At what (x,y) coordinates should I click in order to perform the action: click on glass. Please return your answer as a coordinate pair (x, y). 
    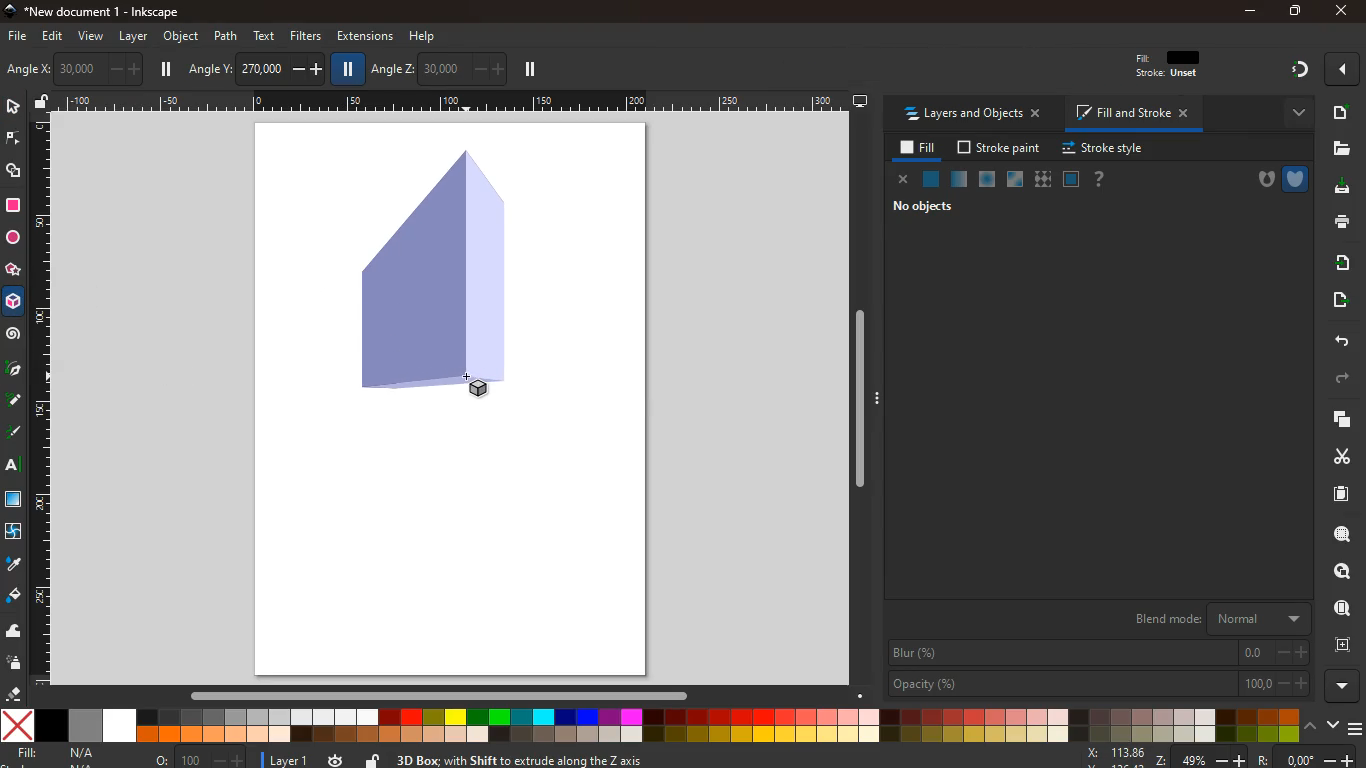
    Looking at the image, I should click on (1013, 180).